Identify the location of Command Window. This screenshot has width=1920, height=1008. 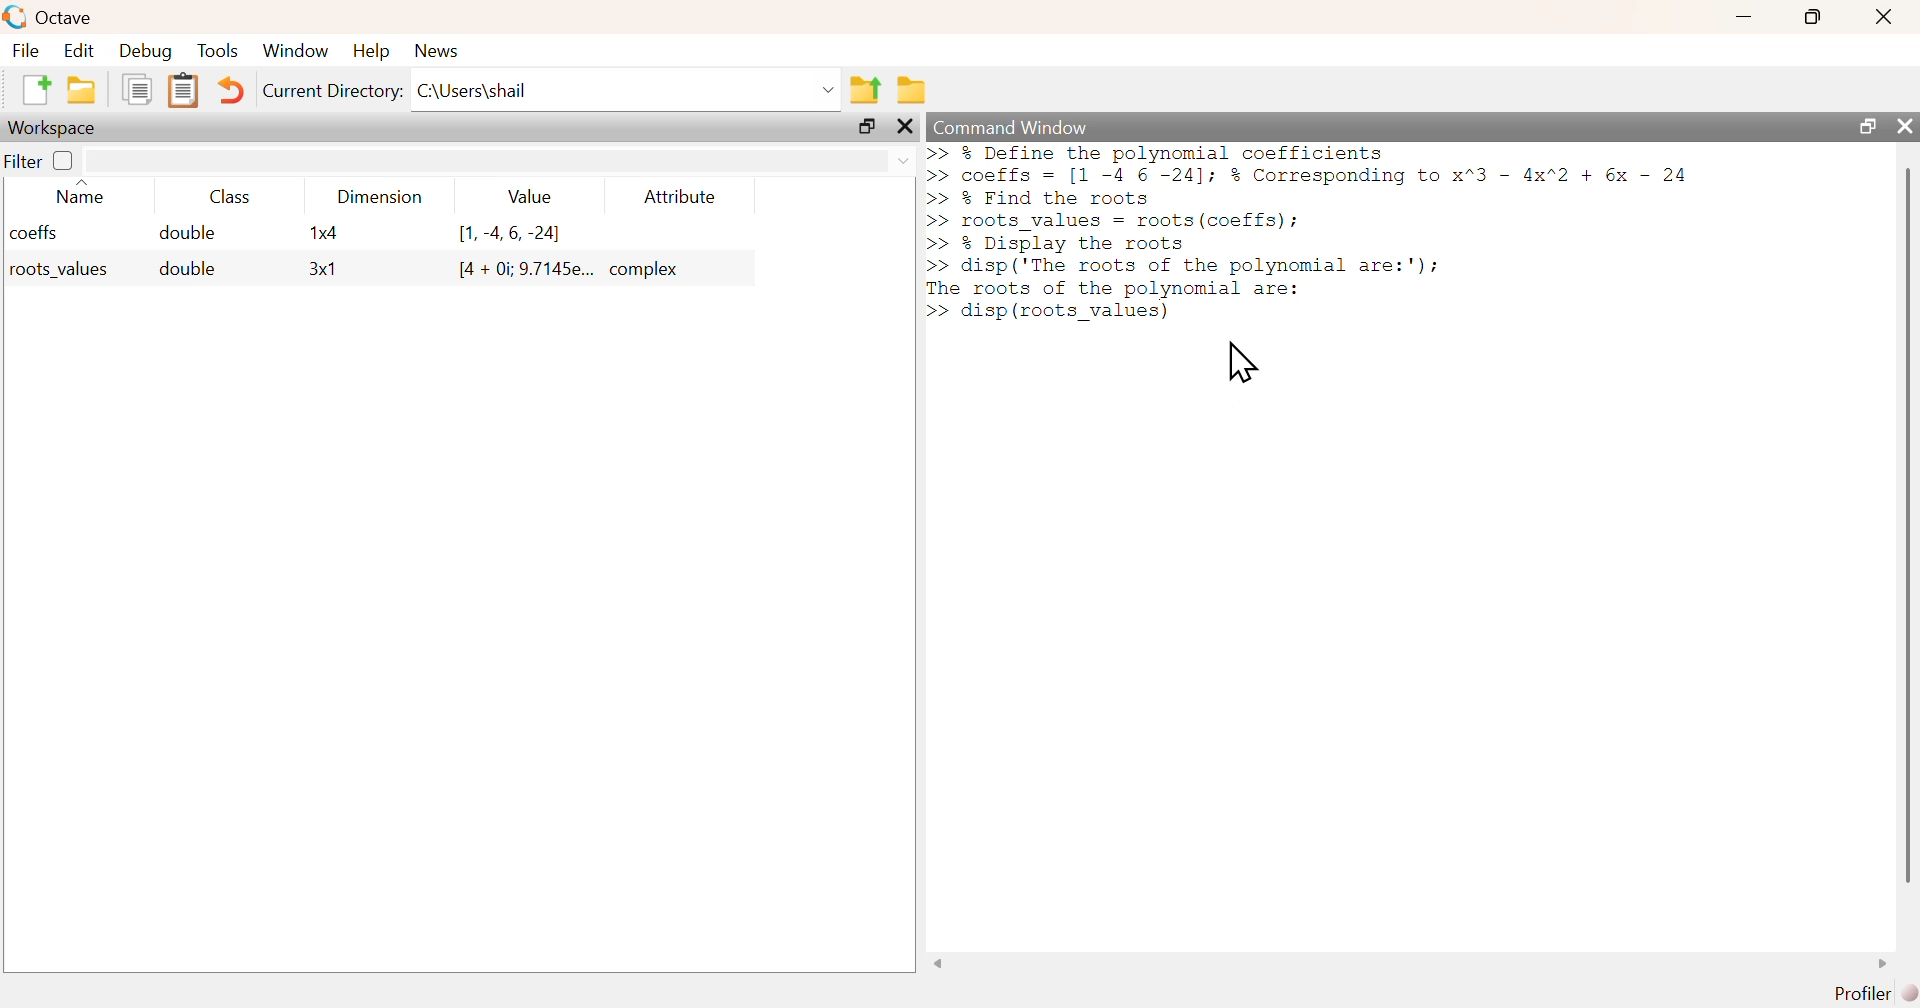
(1011, 128).